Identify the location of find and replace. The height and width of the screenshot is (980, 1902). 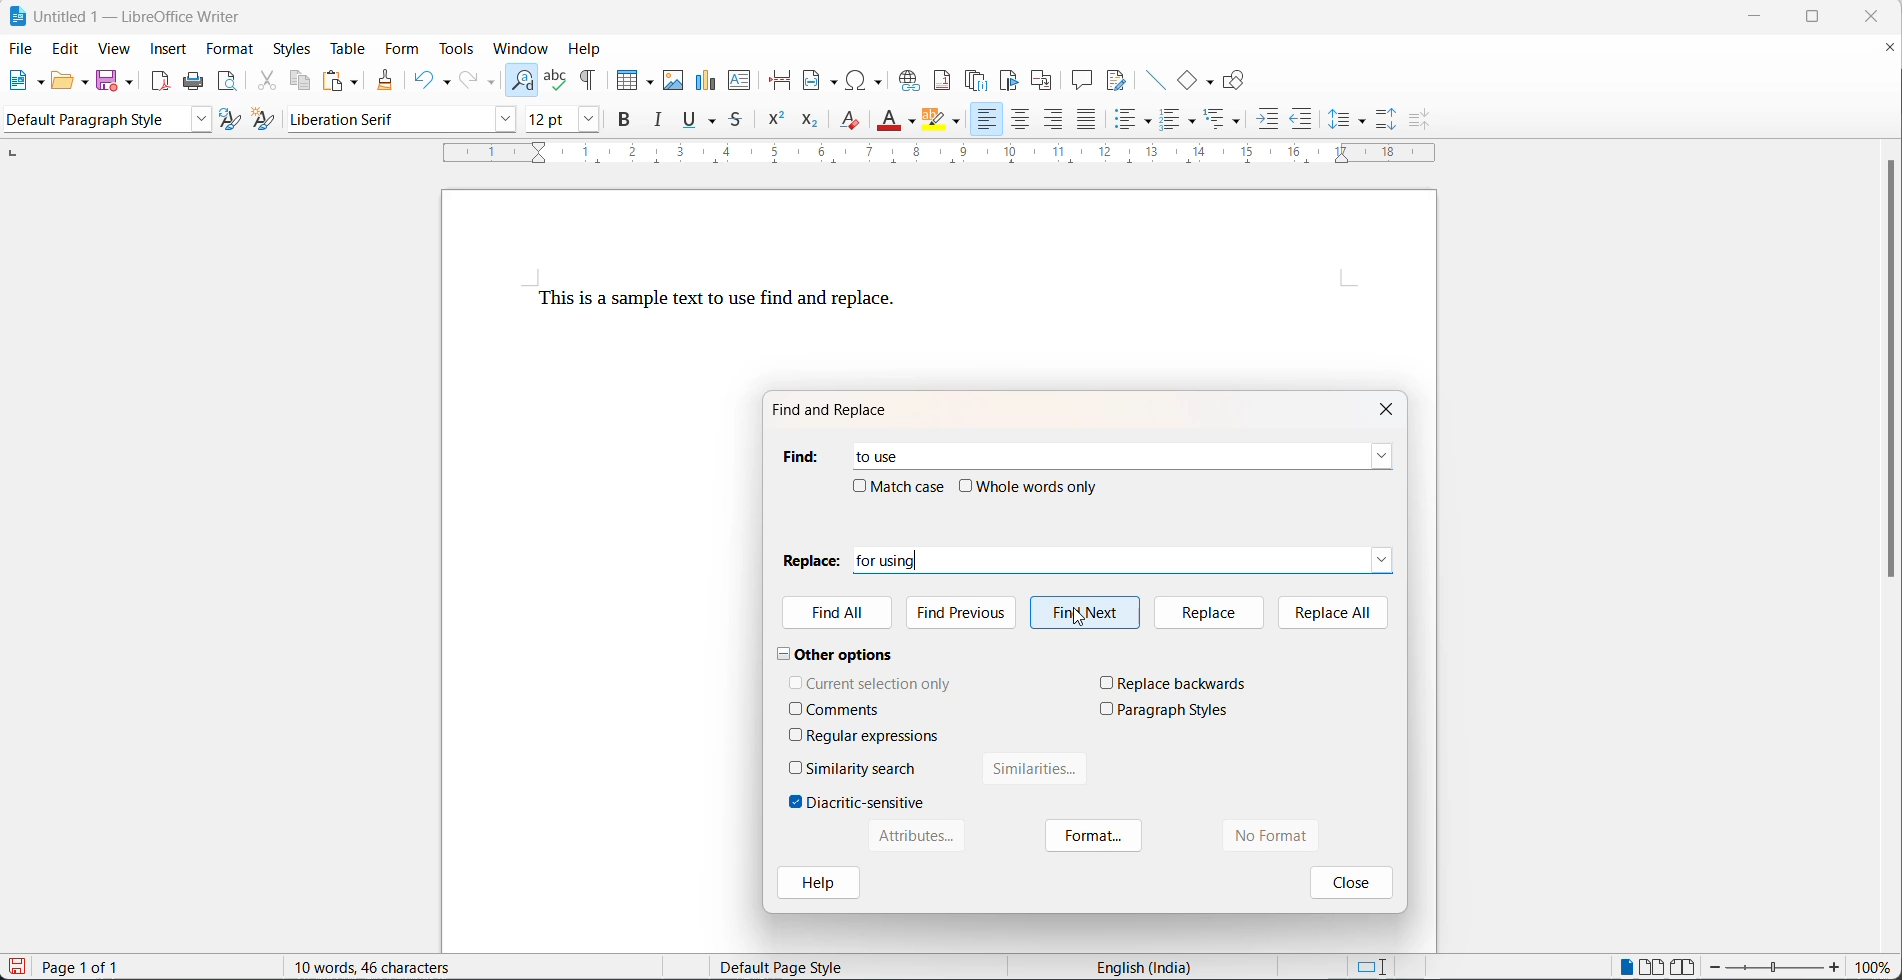
(523, 77).